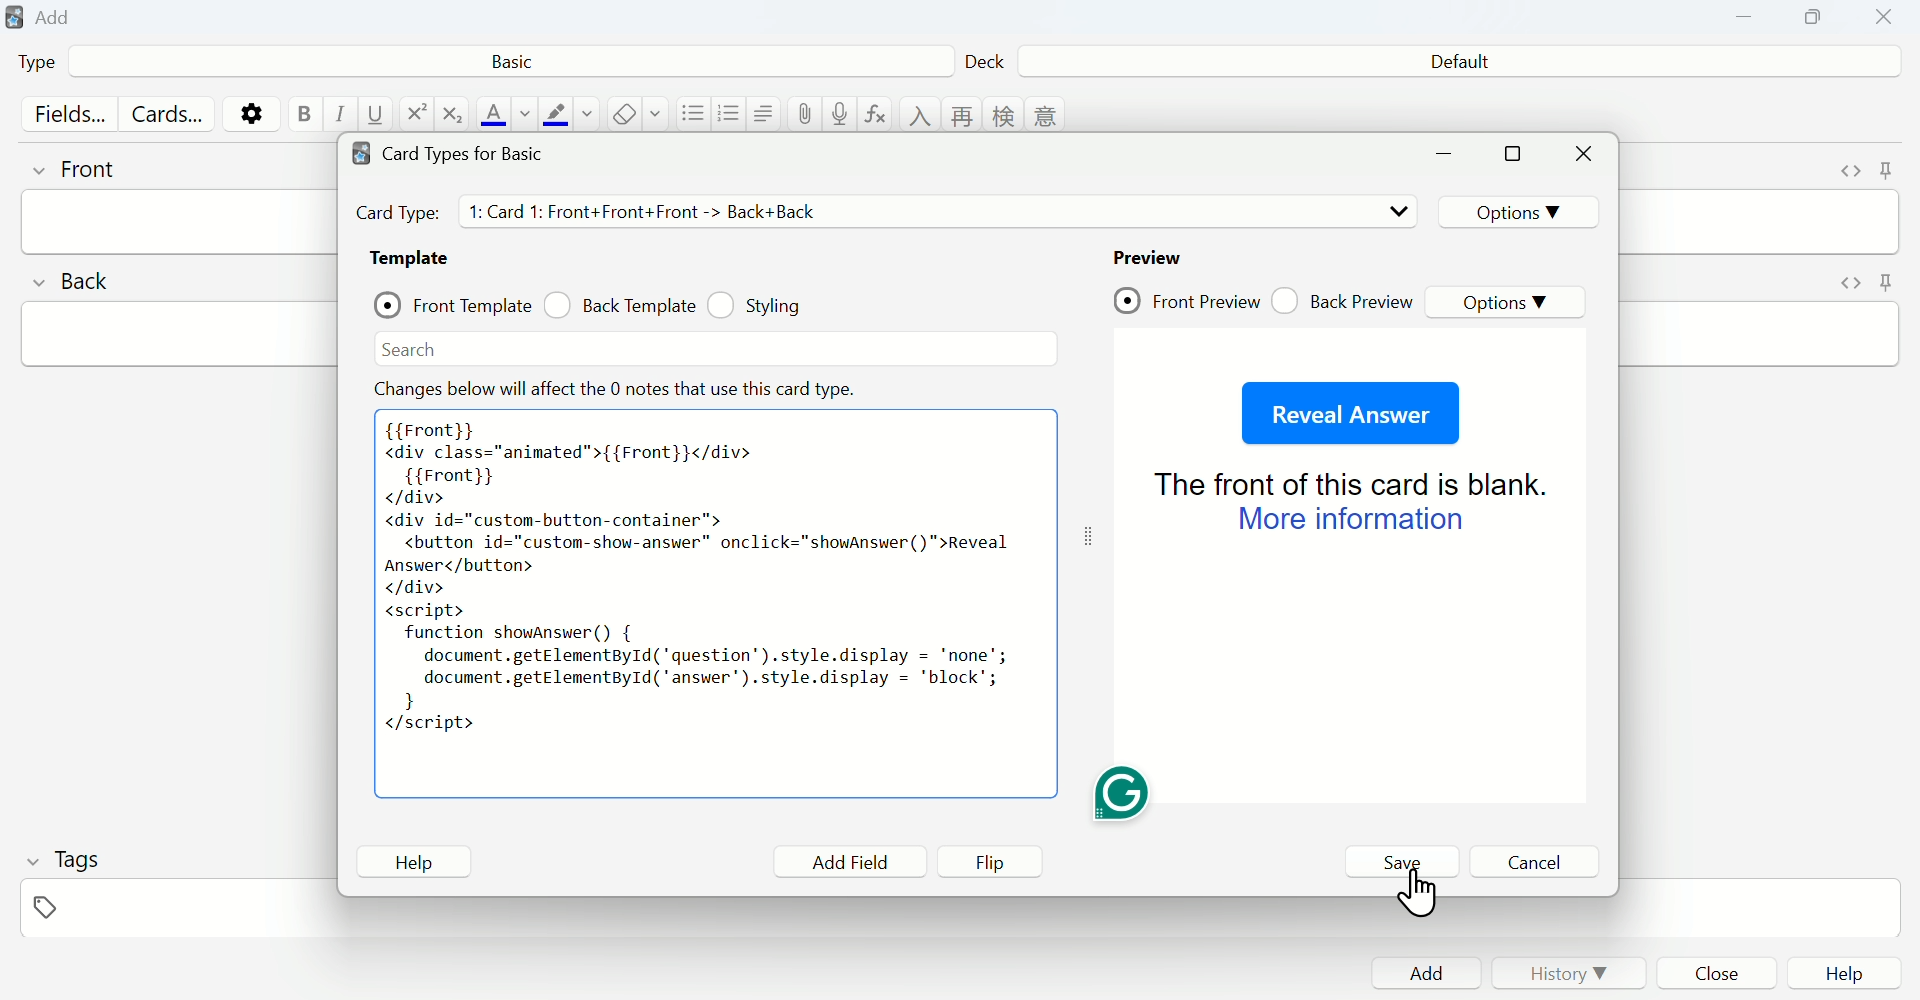 This screenshot has height=1000, width=1920. I want to click on Styling, so click(764, 304).